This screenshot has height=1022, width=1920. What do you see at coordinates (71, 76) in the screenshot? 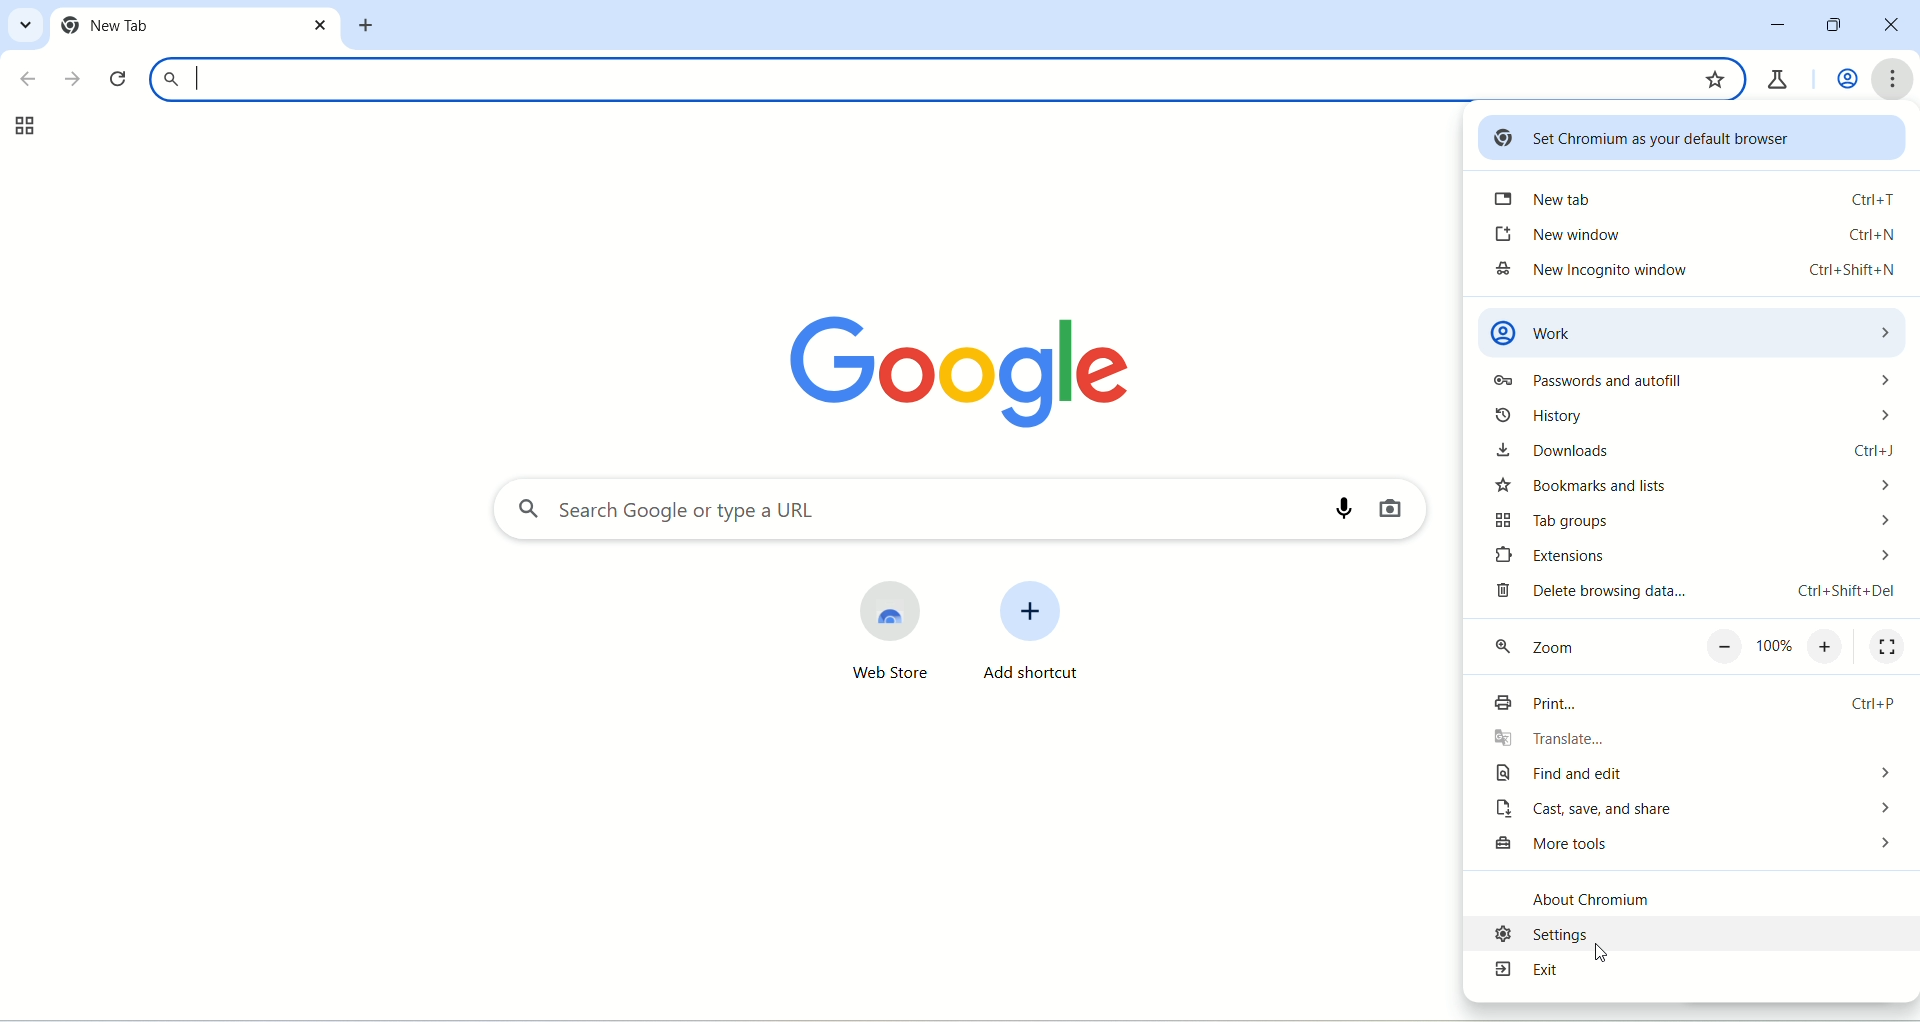
I see `go forward` at bounding box center [71, 76].